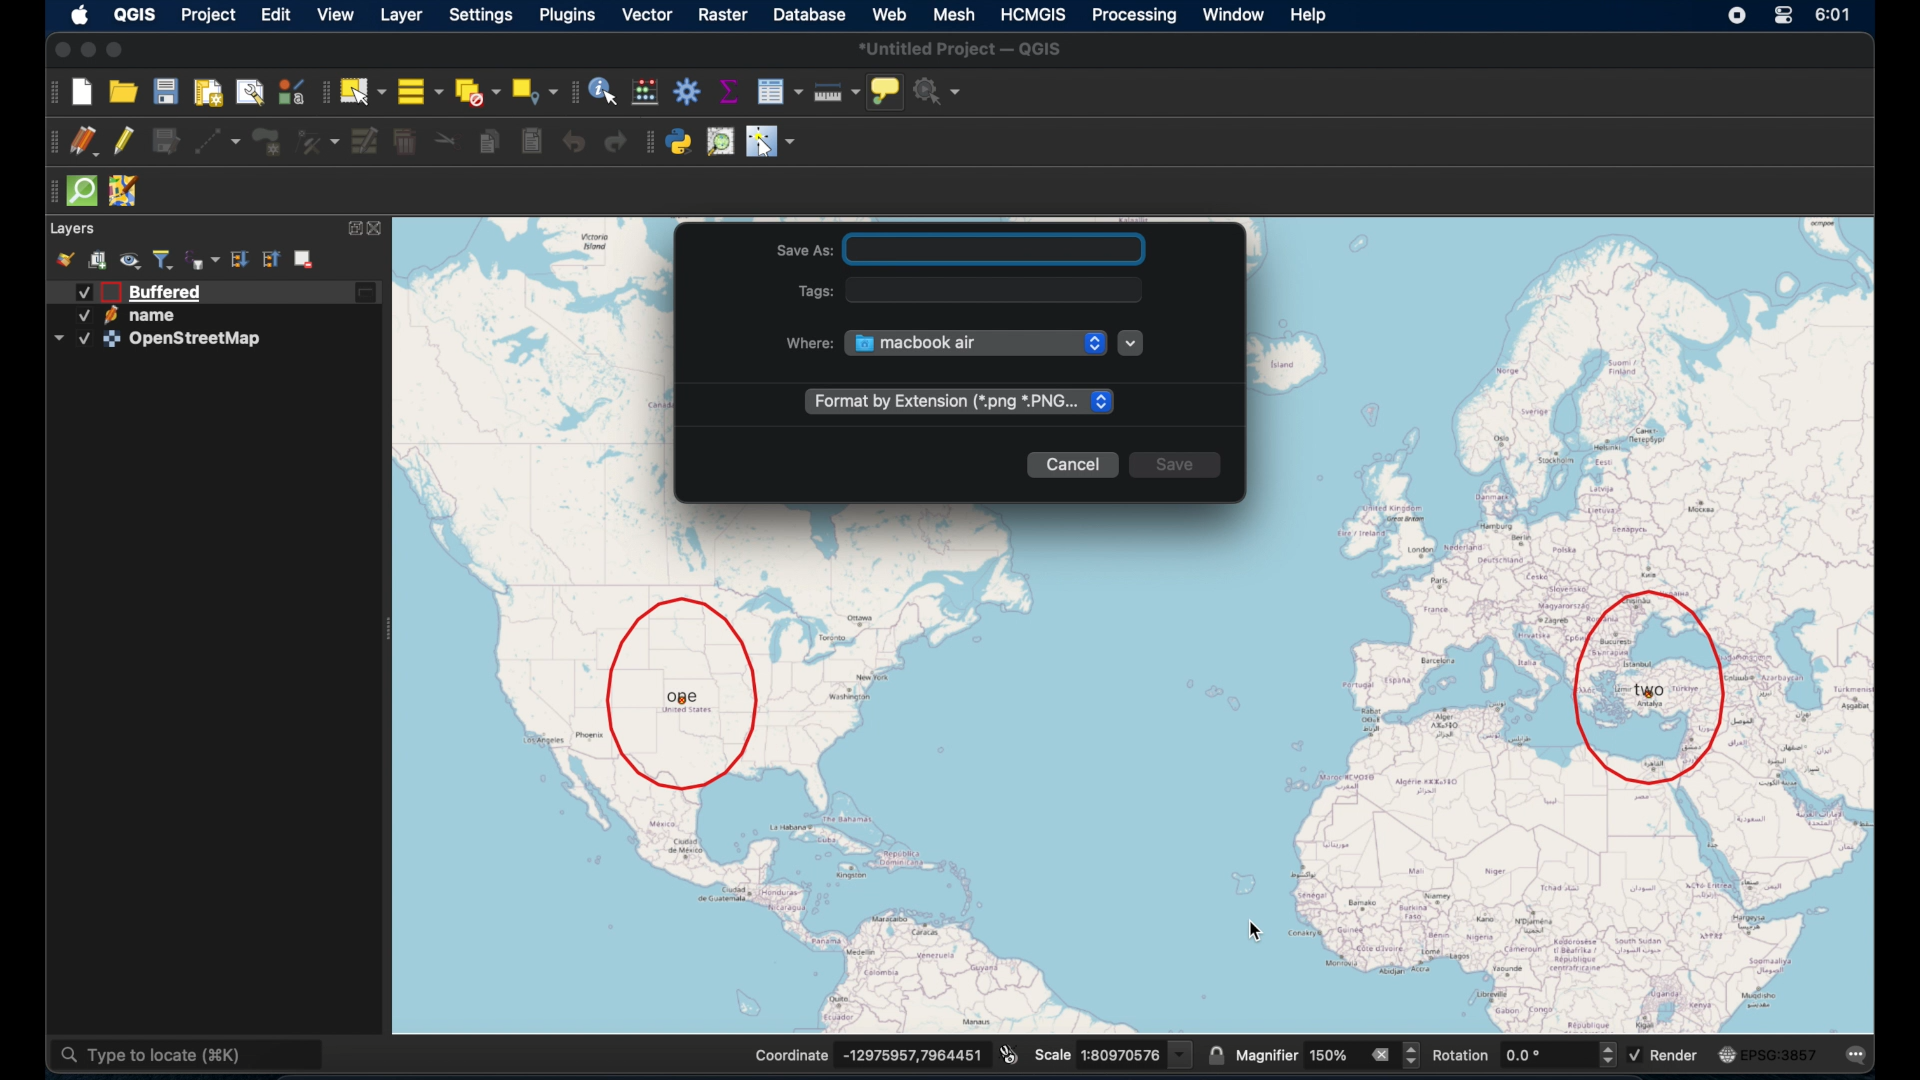 The width and height of the screenshot is (1920, 1080). I want to click on icon, so click(1726, 1055).